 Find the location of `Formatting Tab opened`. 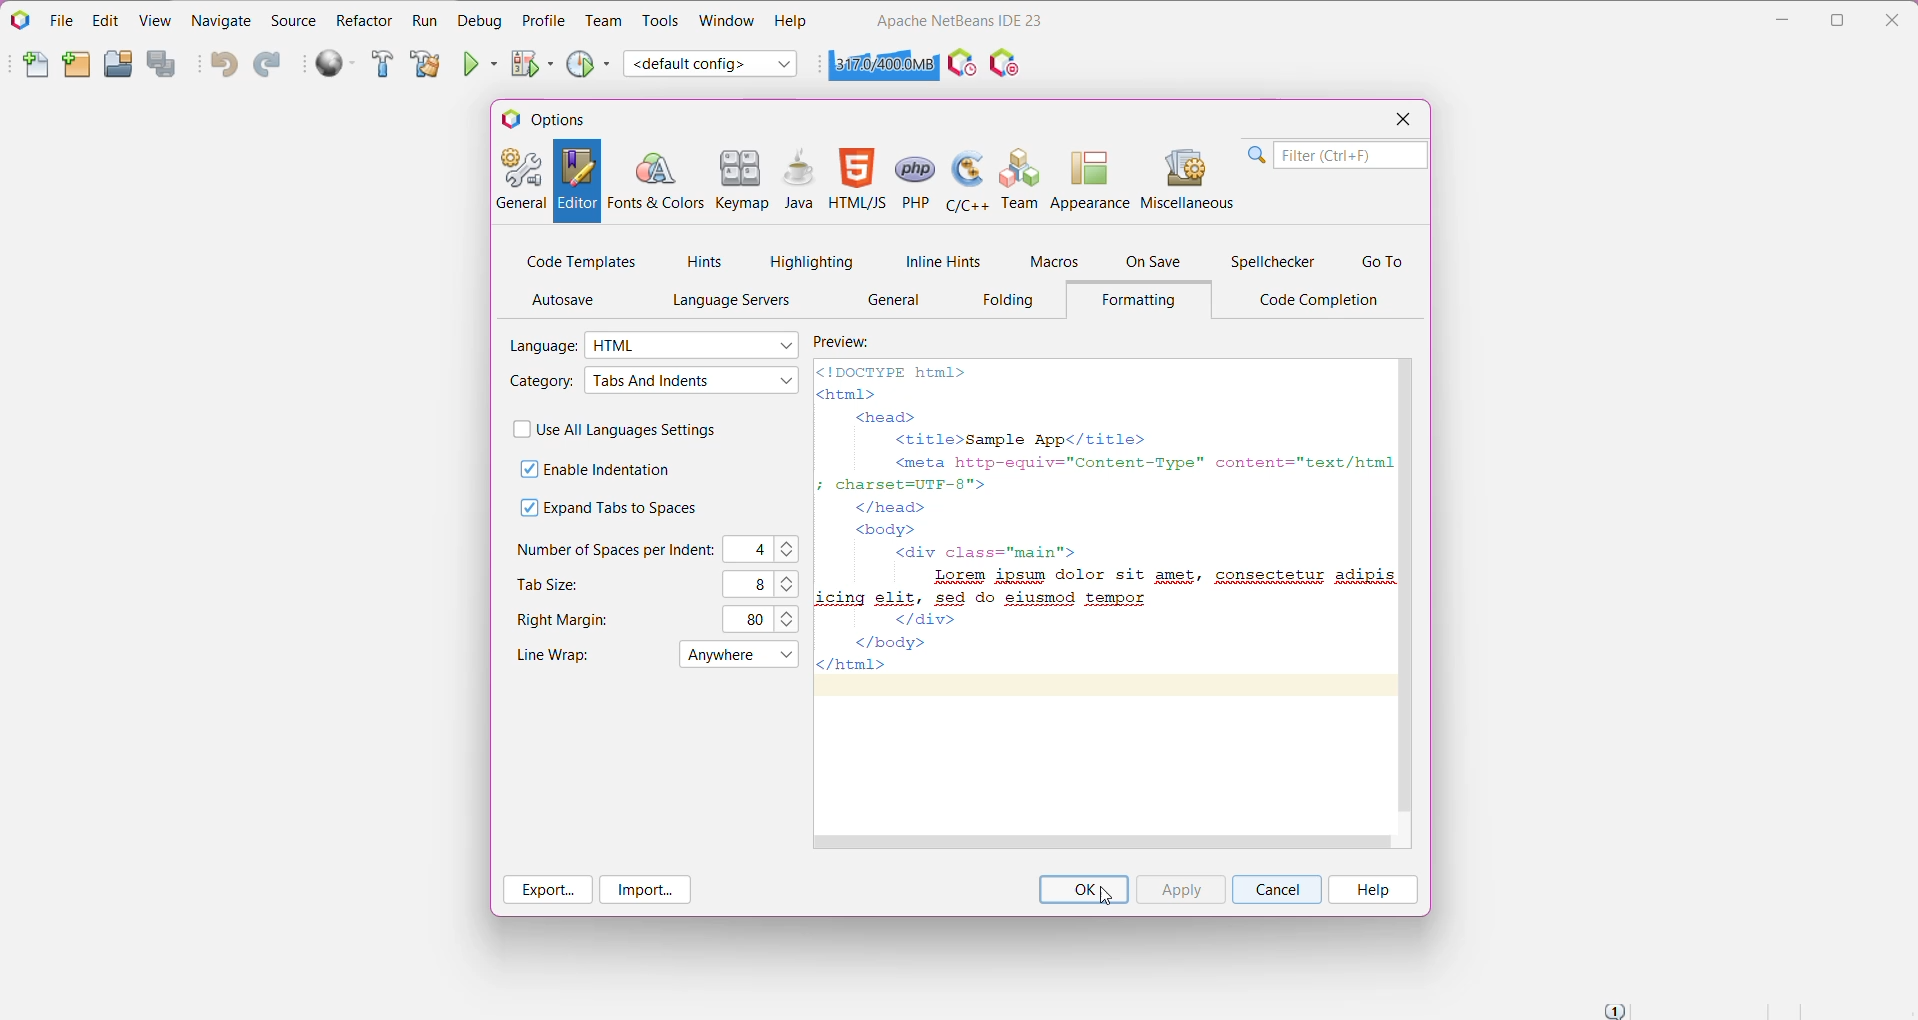

Formatting Tab opened is located at coordinates (1145, 301).